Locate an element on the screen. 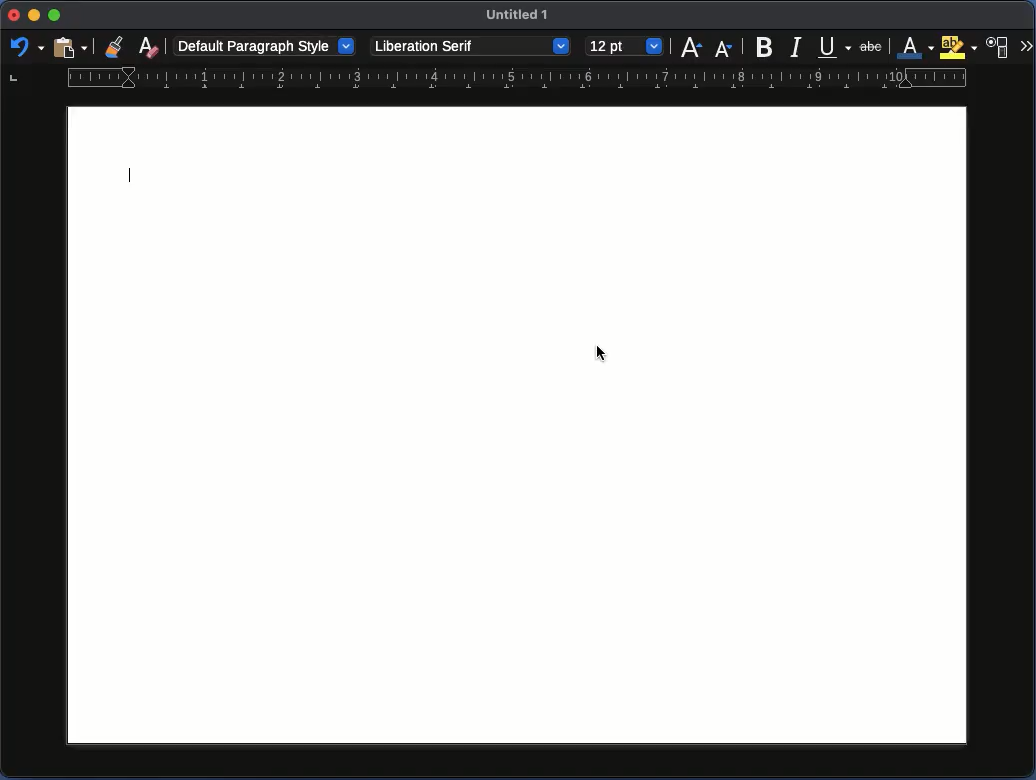 The image size is (1036, 780). Minimize is located at coordinates (56, 16).